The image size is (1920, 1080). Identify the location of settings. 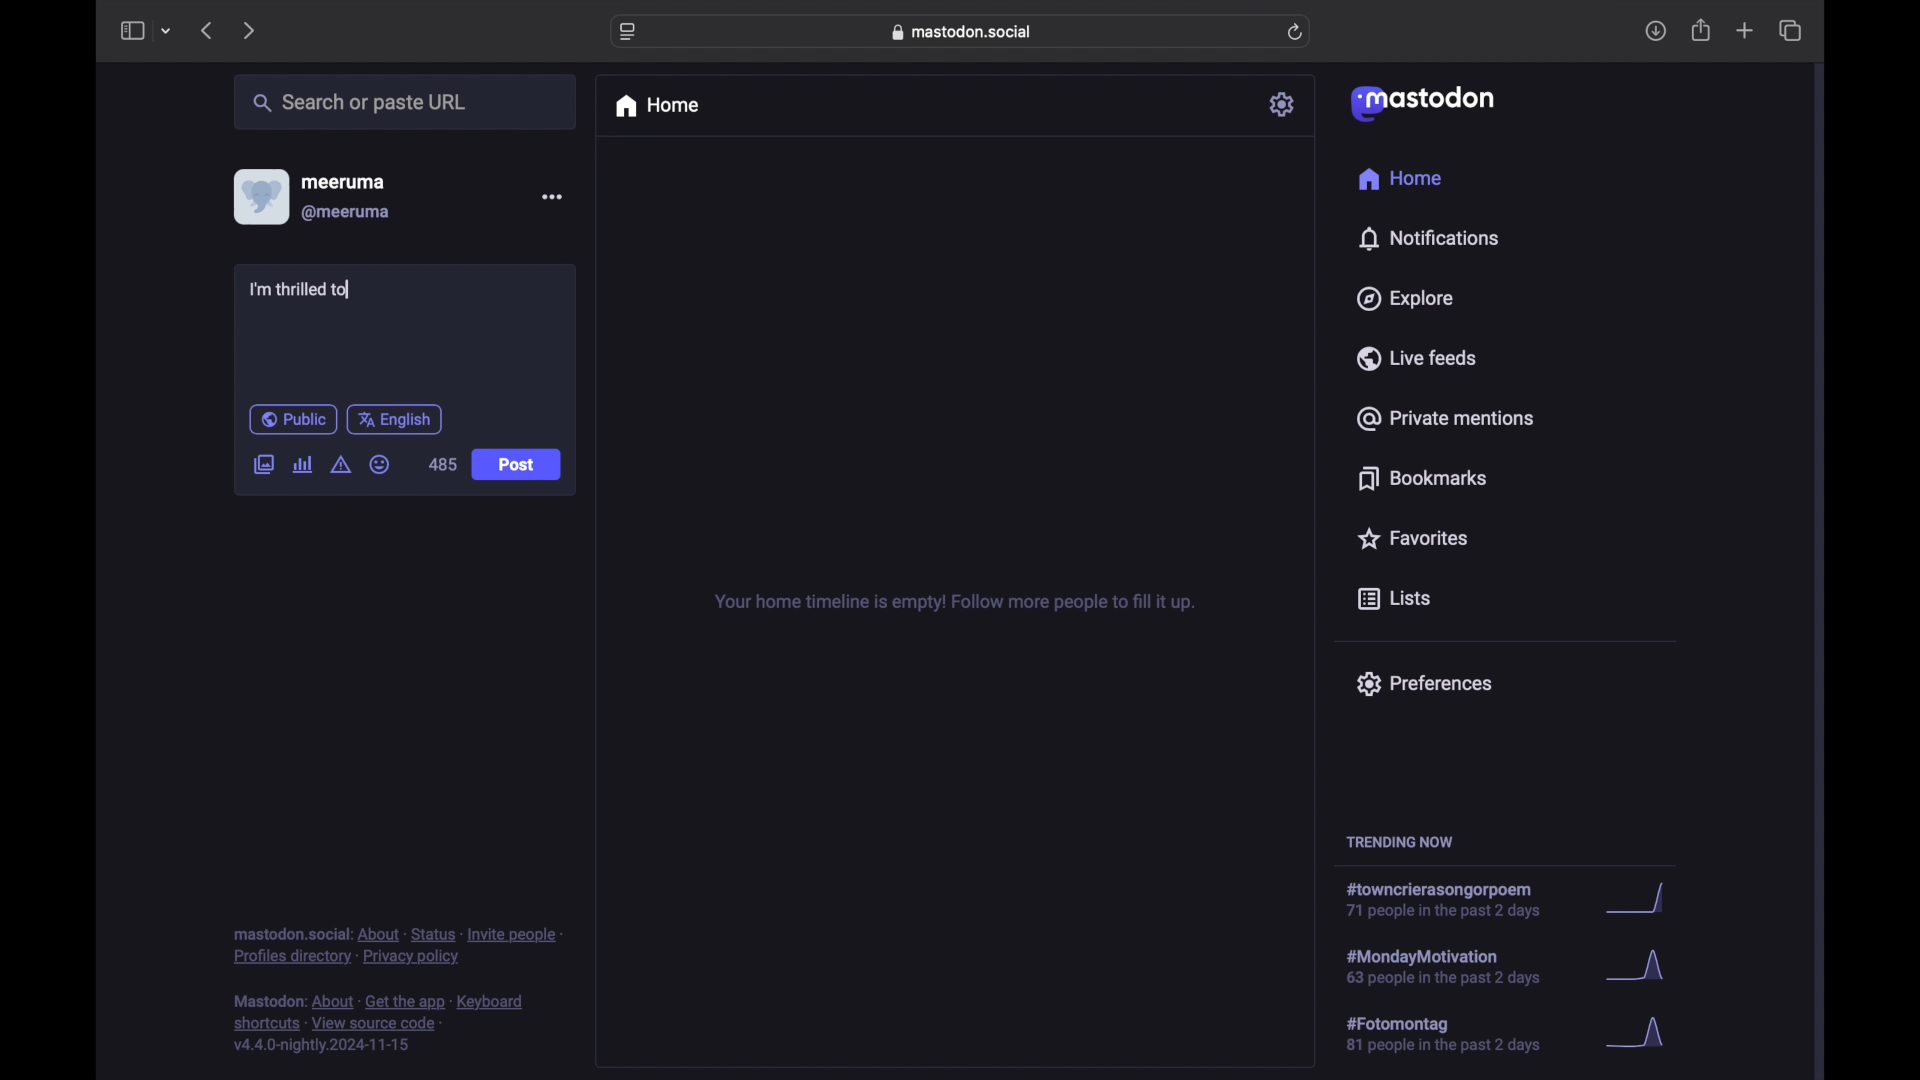
(1283, 104).